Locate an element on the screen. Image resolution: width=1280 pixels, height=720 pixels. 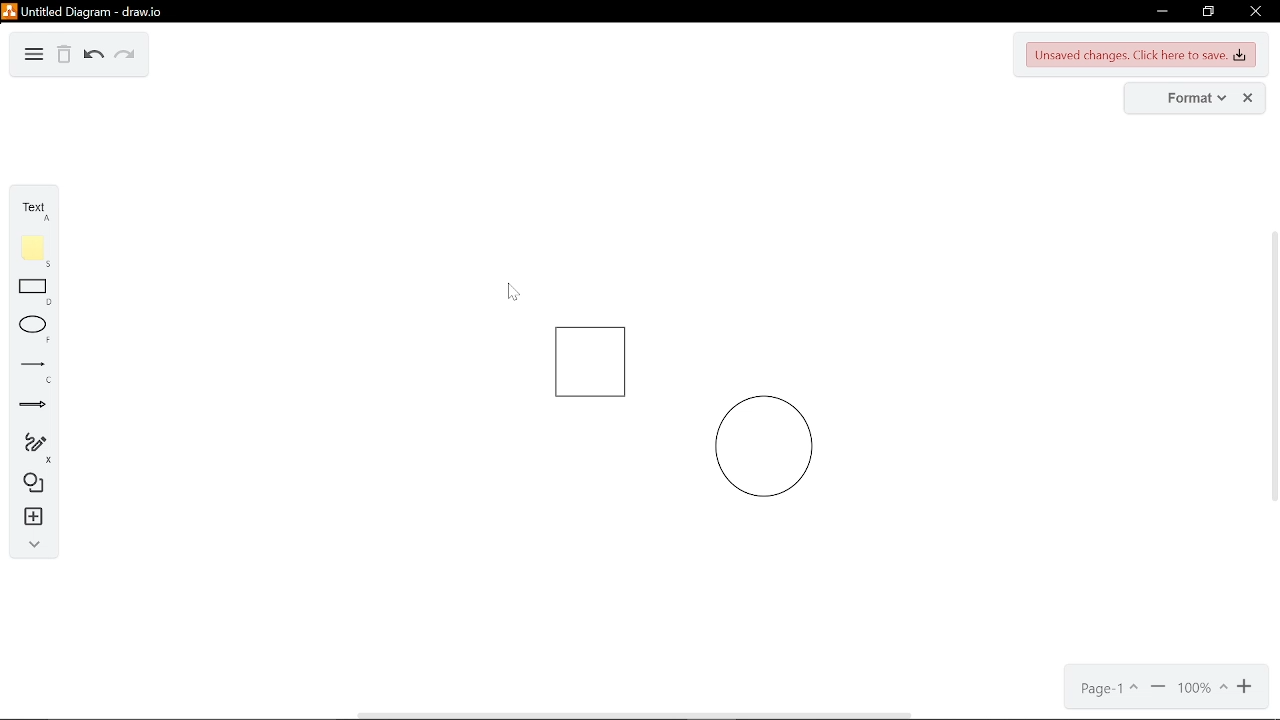
rectangle is located at coordinates (32, 294).